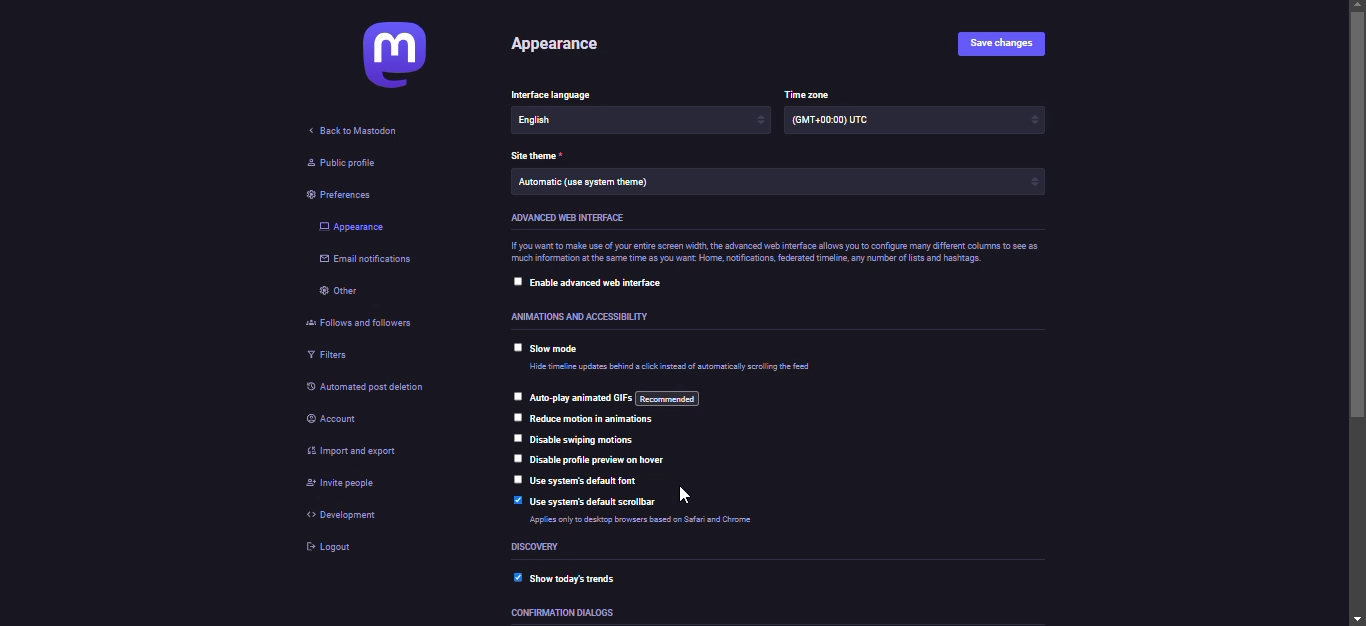 The height and width of the screenshot is (626, 1366). What do you see at coordinates (517, 481) in the screenshot?
I see `click to select` at bounding box center [517, 481].